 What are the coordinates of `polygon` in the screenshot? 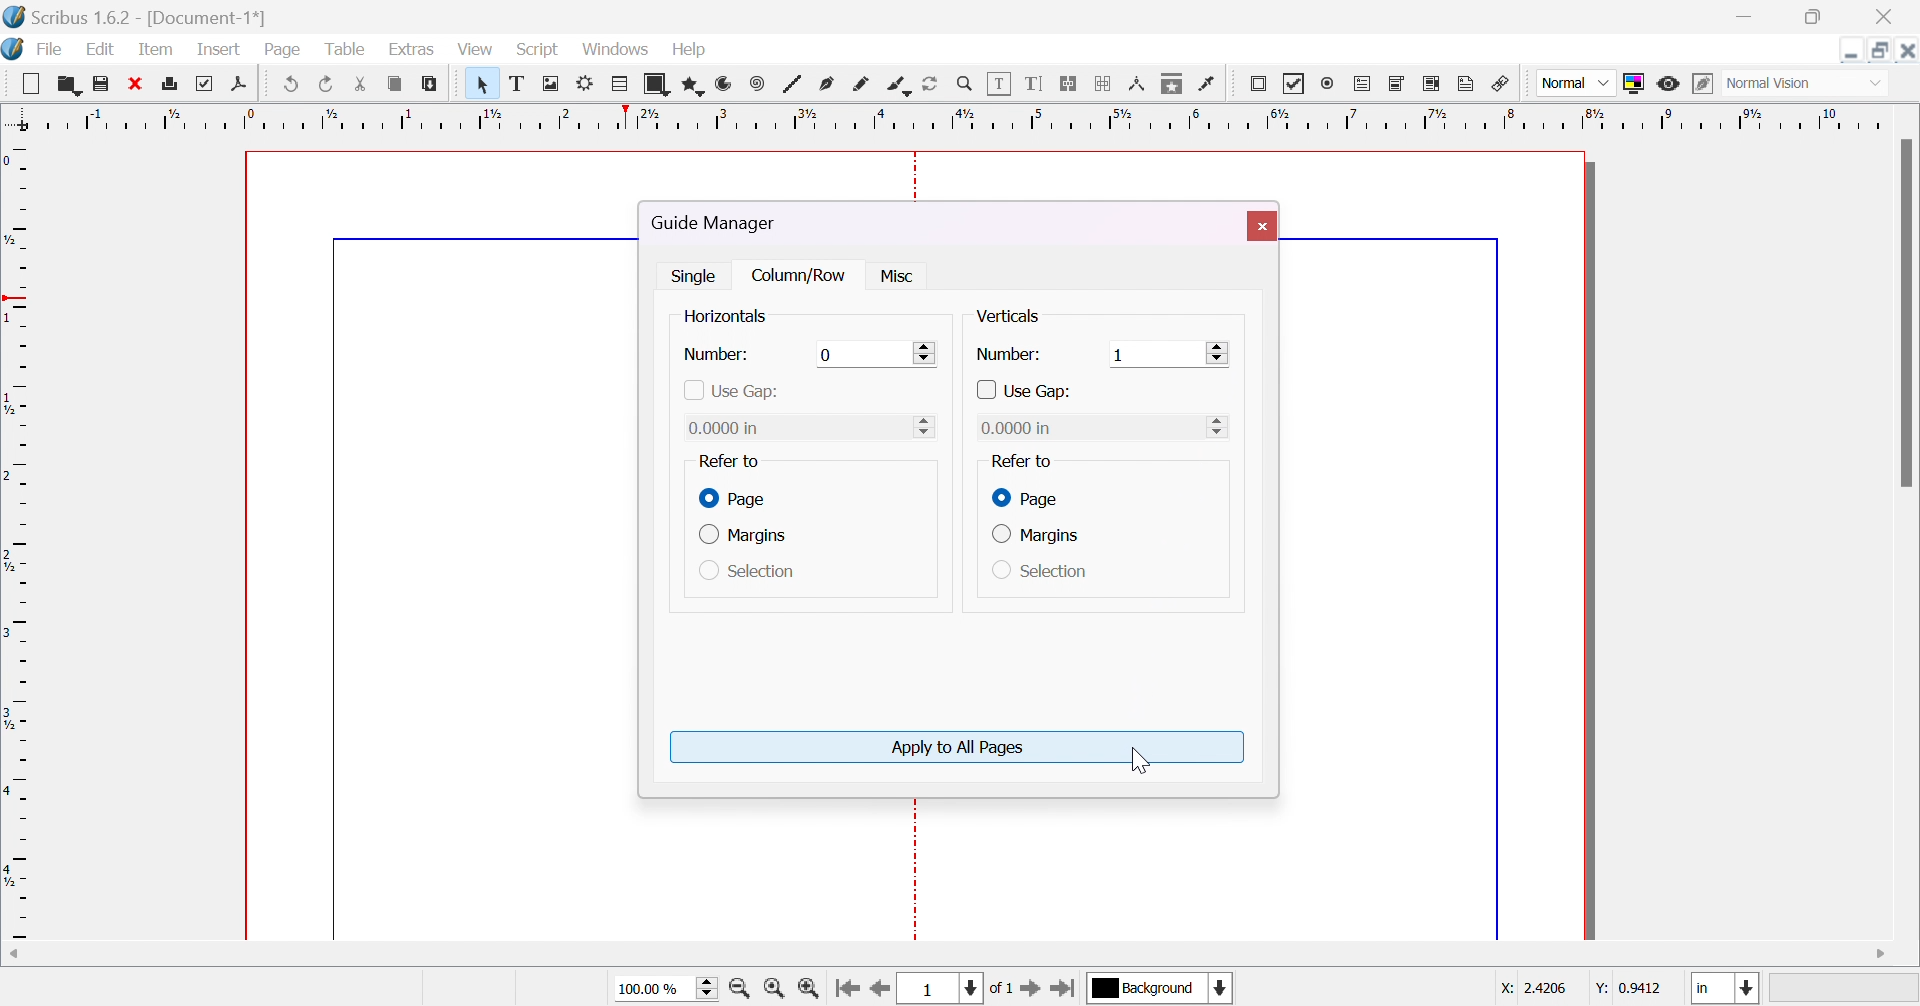 It's located at (696, 83).